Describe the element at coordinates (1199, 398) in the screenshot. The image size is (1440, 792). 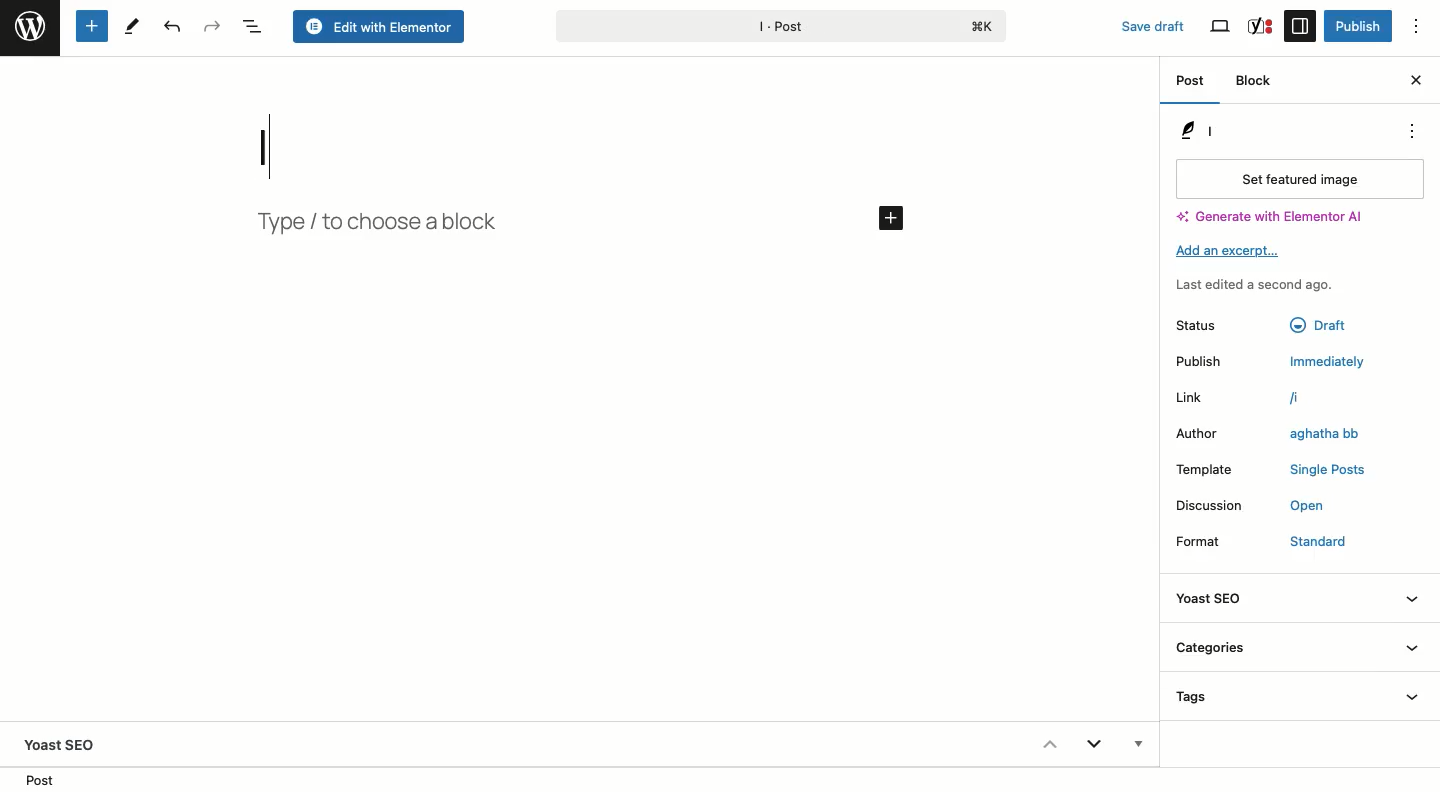
I see `Link` at that location.